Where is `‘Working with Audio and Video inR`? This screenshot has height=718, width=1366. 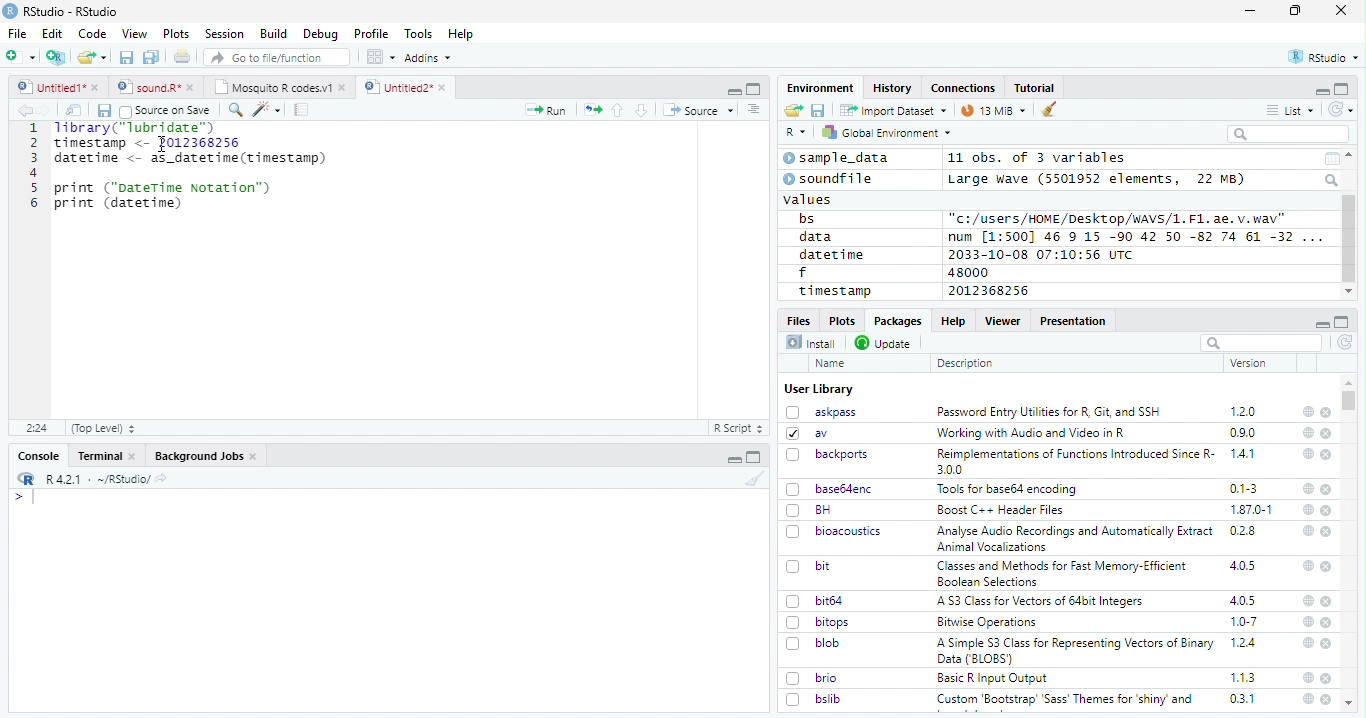
‘Working with Audio and Video inR is located at coordinates (1033, 433).